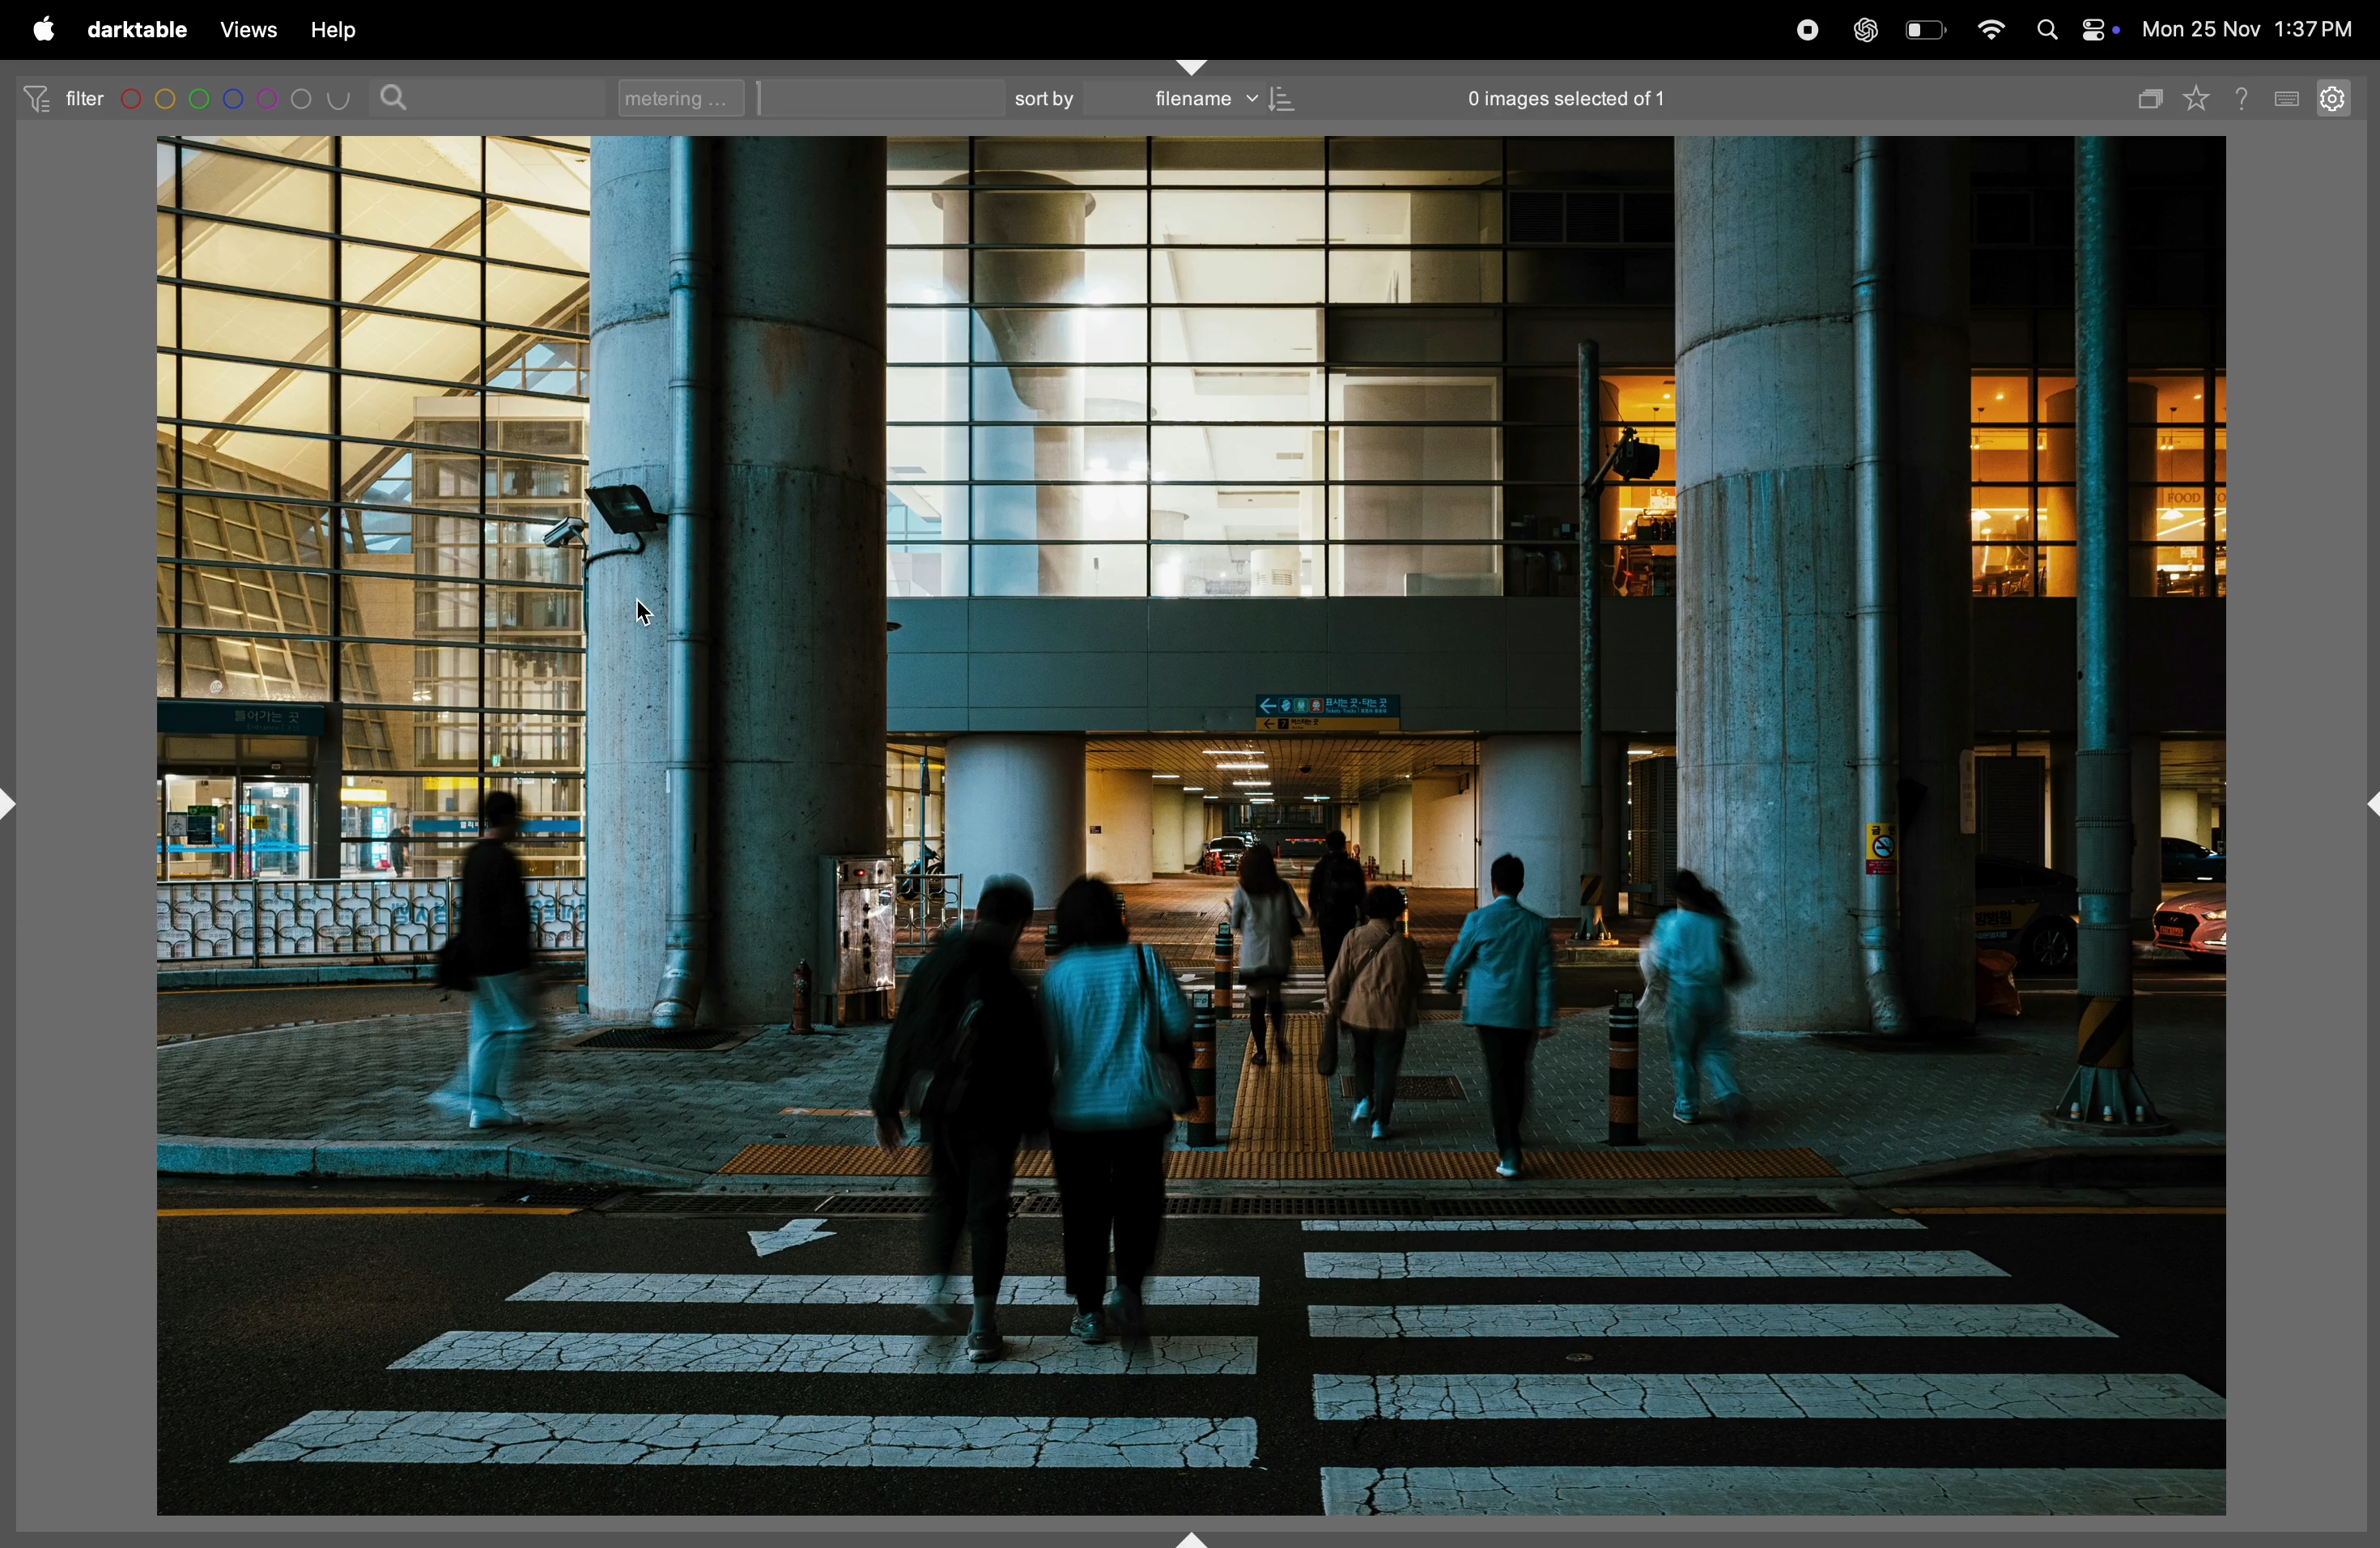 The height and width of the screenshot is (1548, 2380). I want to click on views, so click(249, 27).